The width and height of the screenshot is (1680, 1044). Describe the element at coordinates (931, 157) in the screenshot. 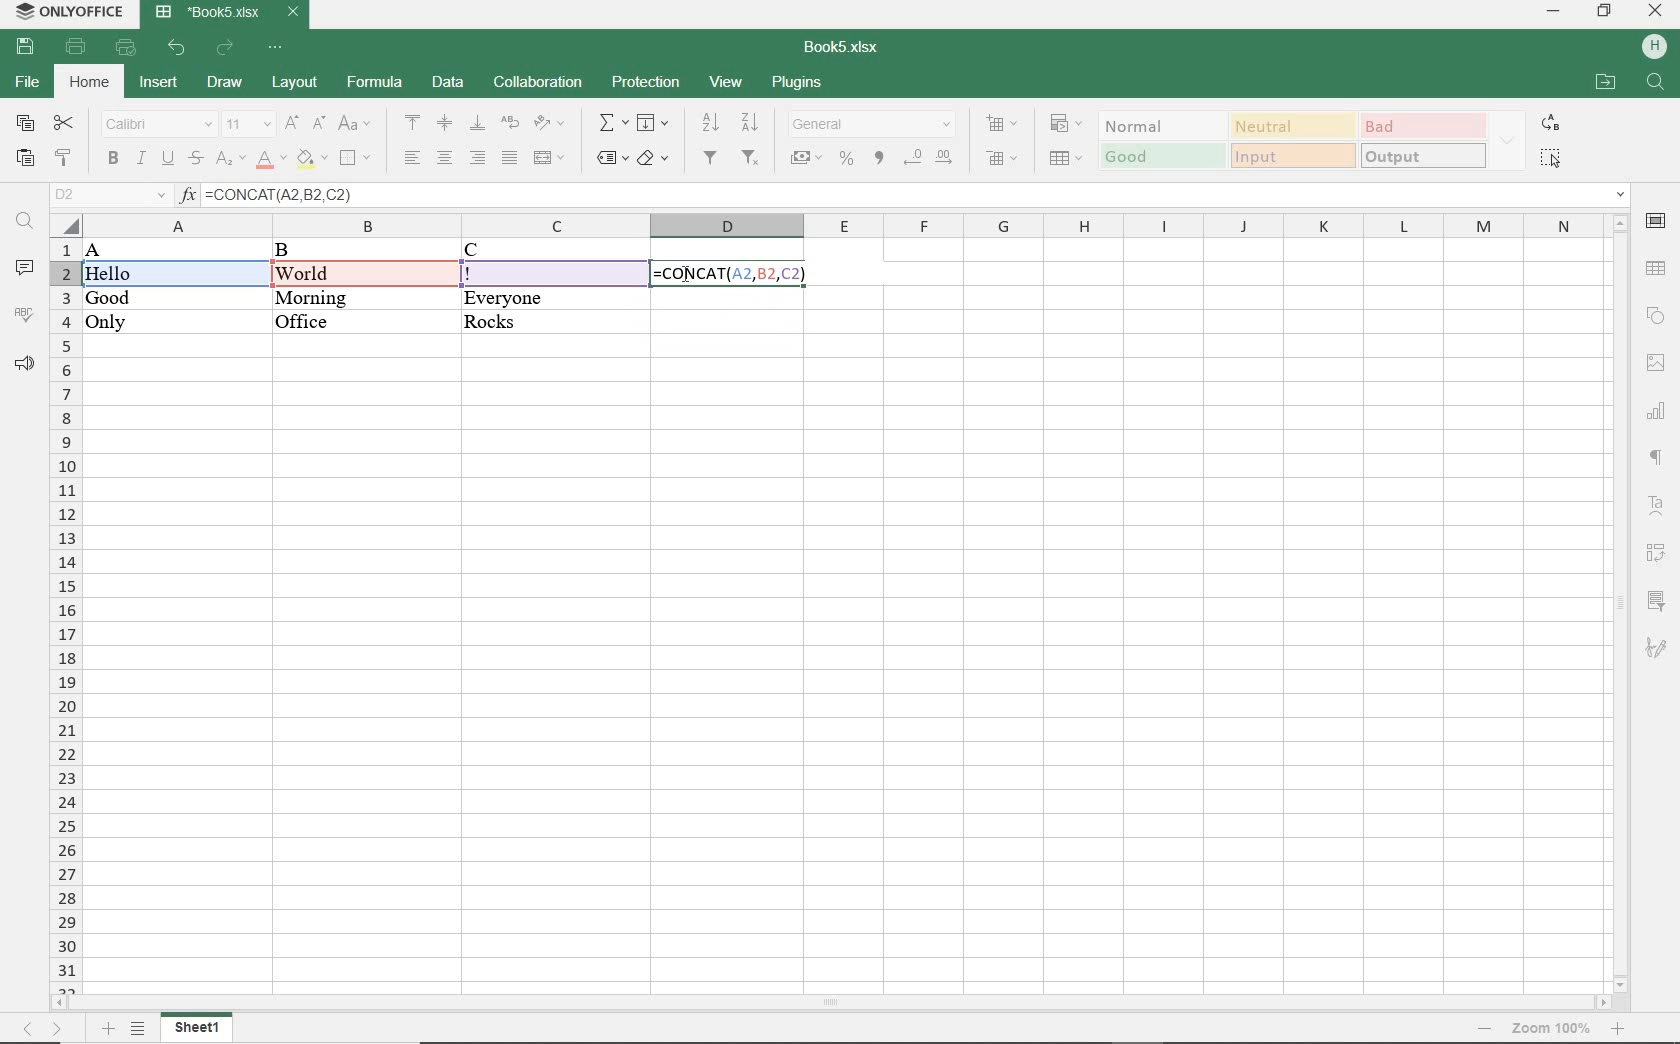

I see `CHANGE DECIMAL` at that location.